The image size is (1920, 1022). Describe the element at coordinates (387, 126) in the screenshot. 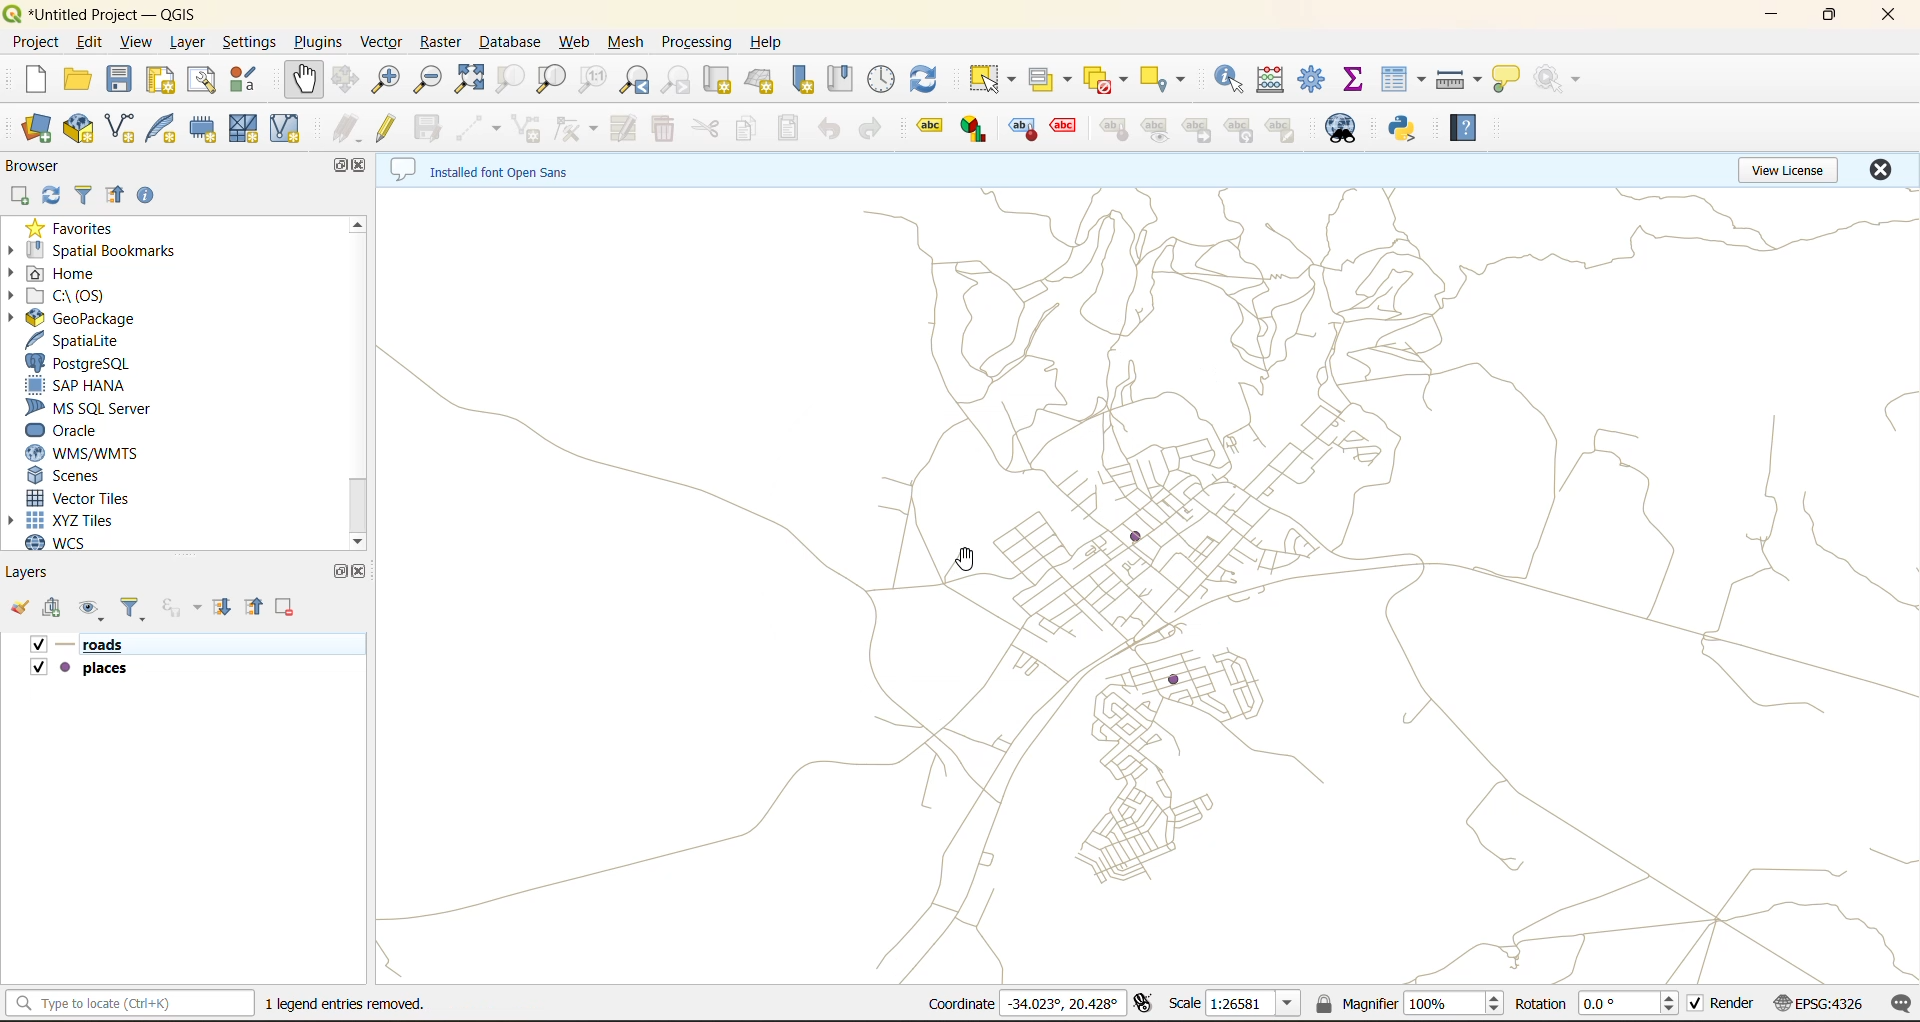

I see `toggle edits` at that location.